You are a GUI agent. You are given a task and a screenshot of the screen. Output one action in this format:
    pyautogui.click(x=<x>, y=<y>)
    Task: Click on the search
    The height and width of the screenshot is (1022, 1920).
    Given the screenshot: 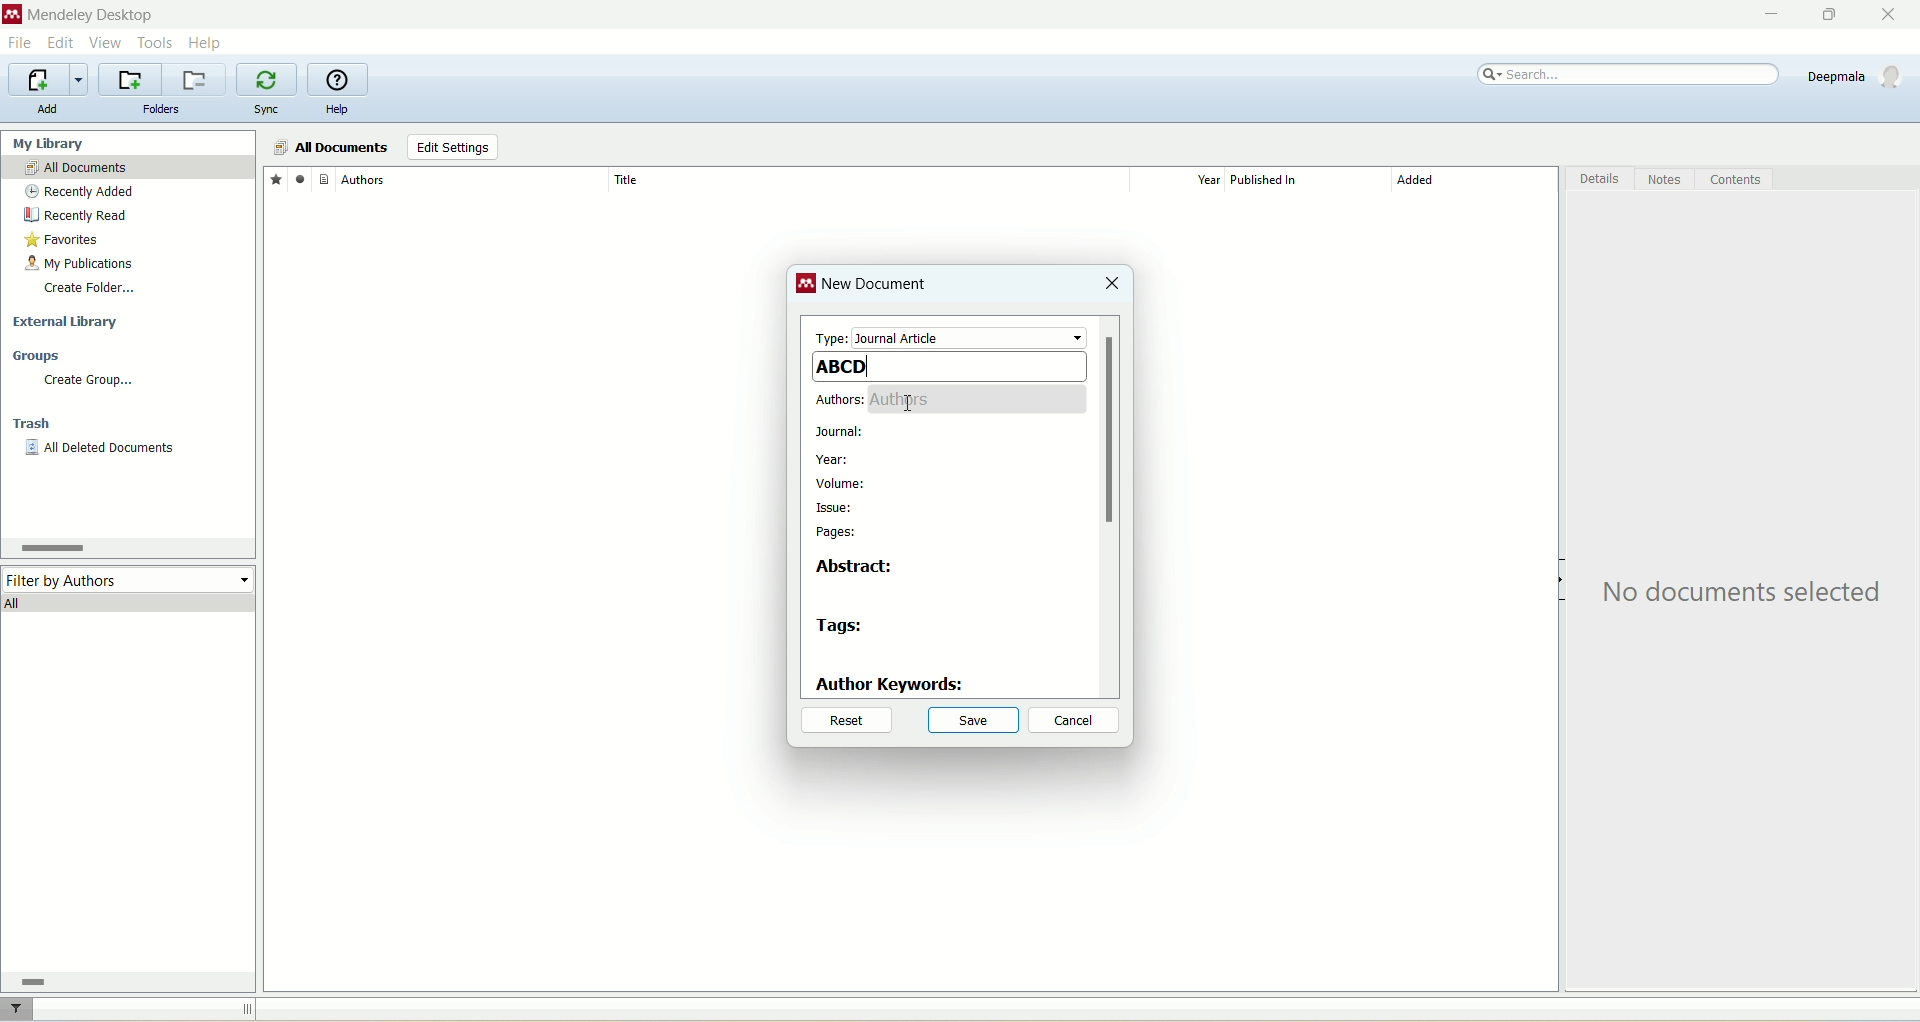 What is the action you would take?
    pyautogui.click(x=1630, y=75)
    